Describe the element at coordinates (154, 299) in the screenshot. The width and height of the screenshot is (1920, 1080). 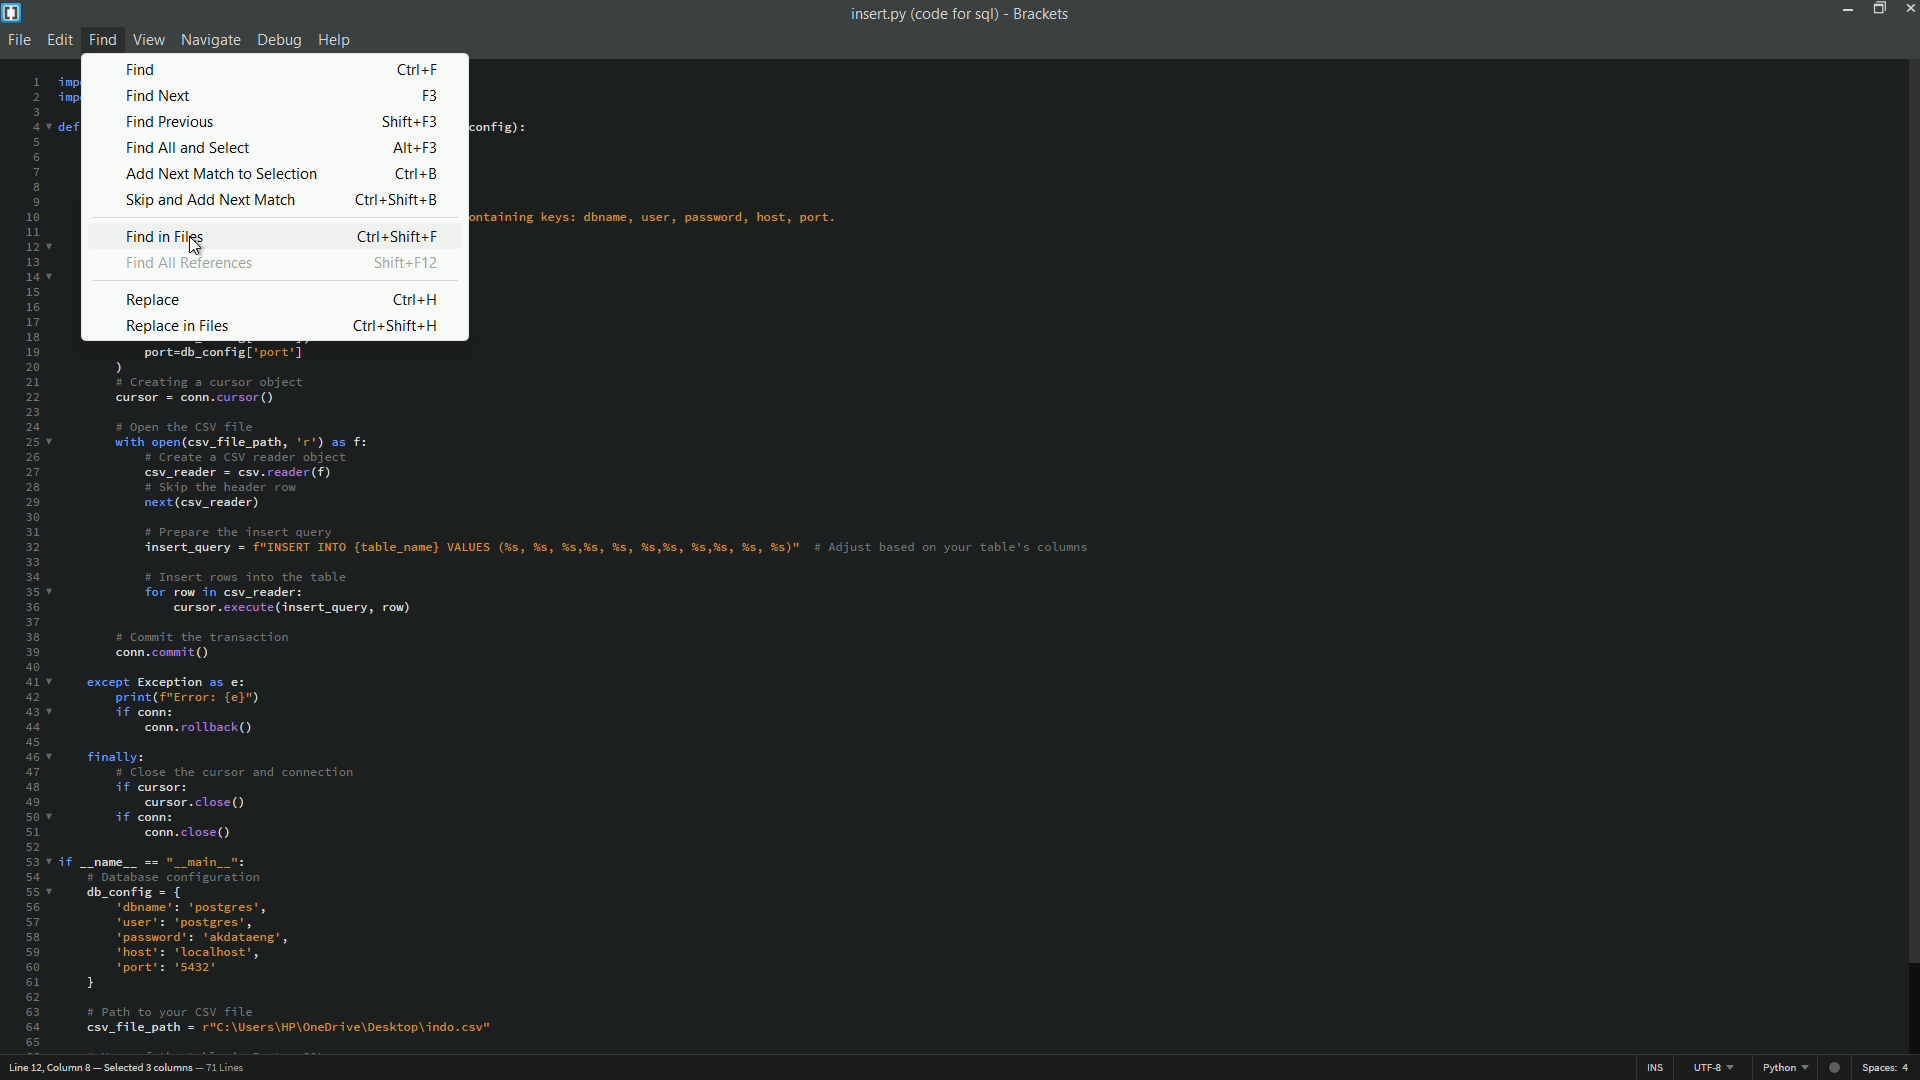
I see `replace` at that location.